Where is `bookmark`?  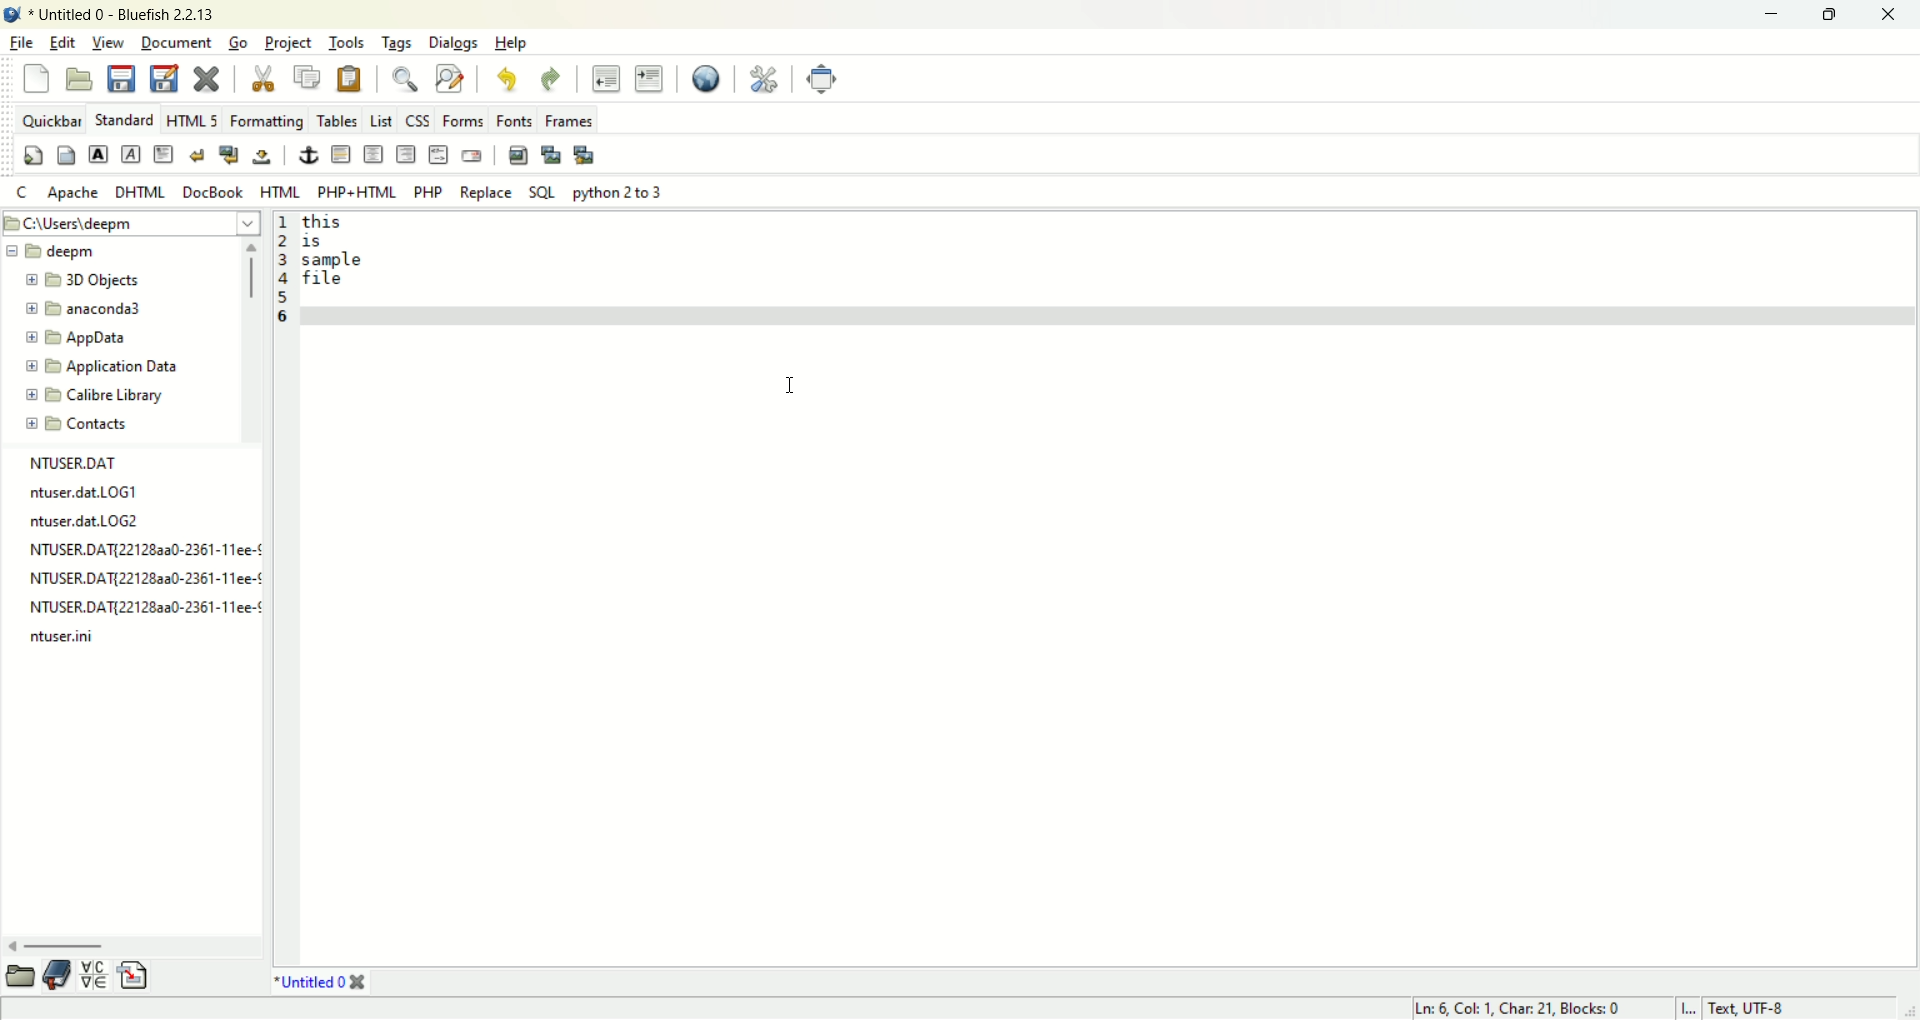
bookmark is located at coordinates (58, 976).